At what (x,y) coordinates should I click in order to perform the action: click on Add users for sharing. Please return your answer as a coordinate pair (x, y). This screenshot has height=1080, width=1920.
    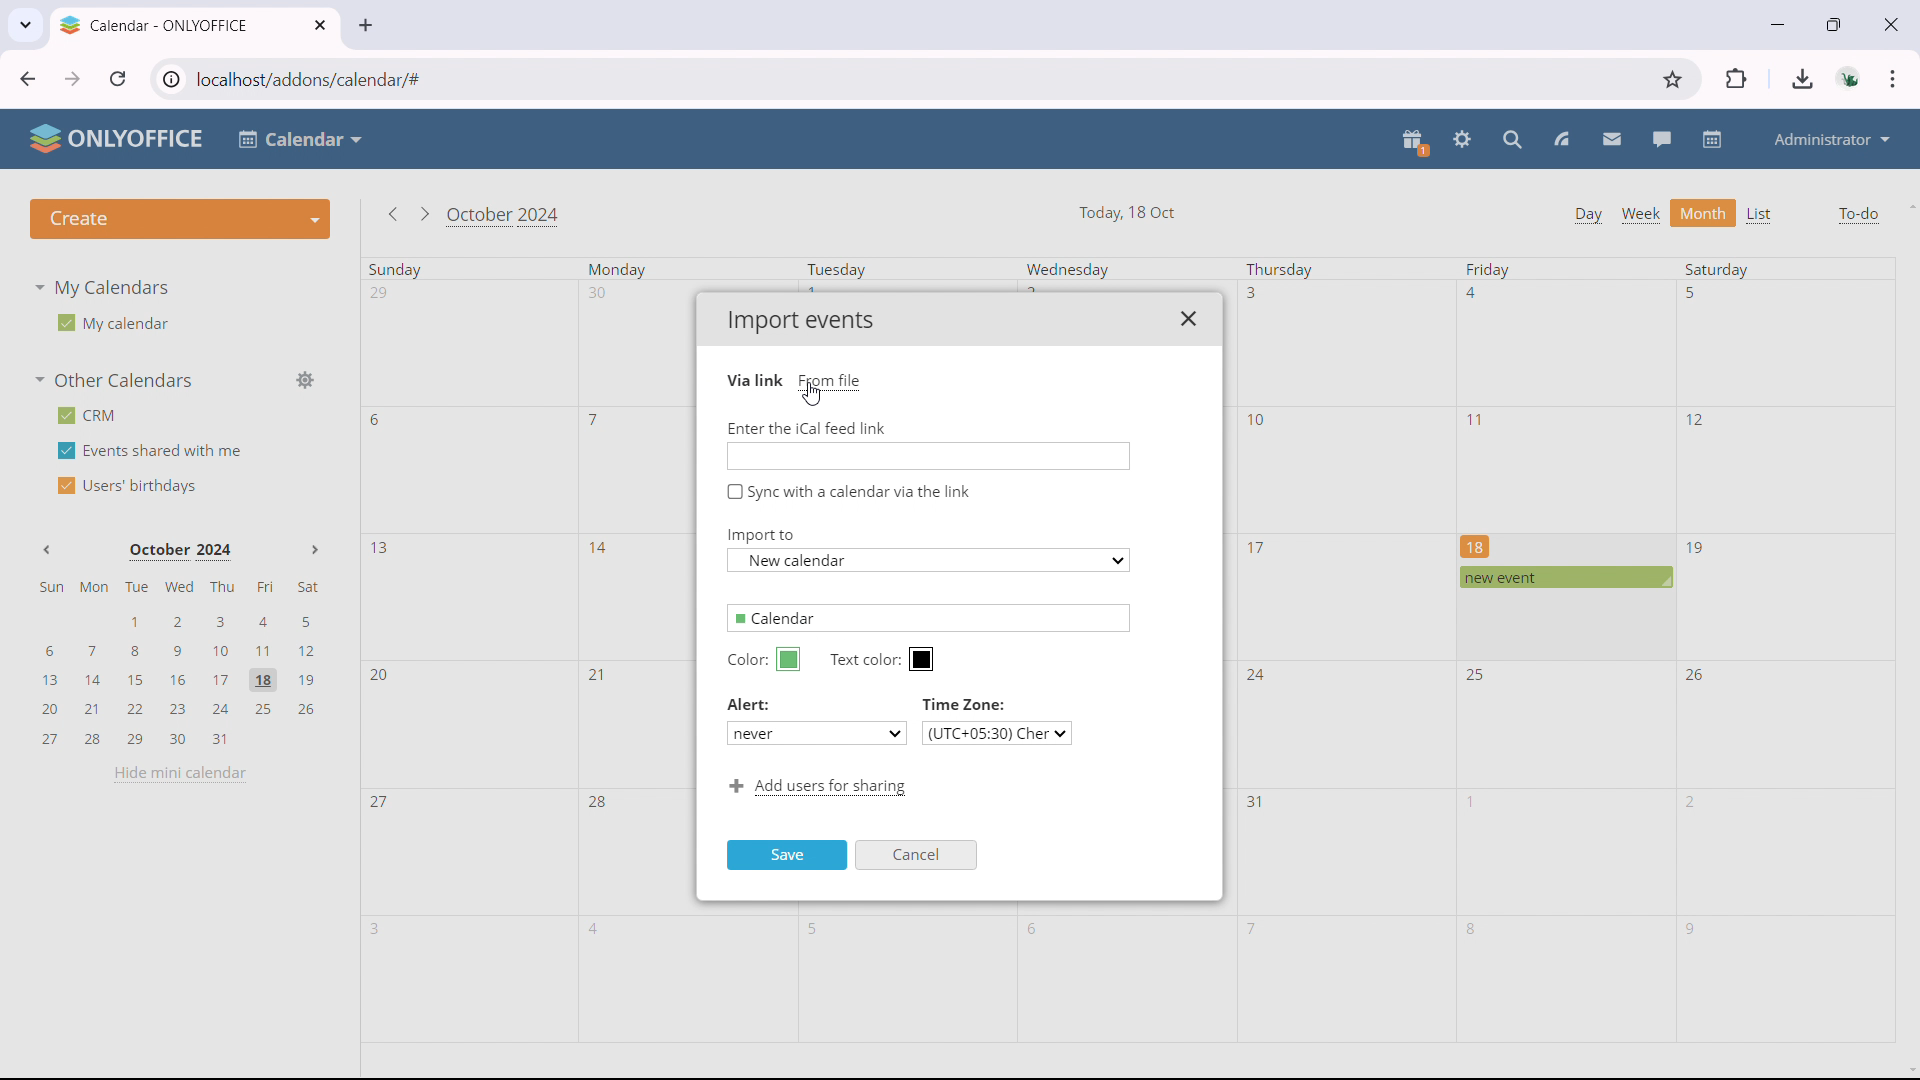
    Looking at the image, I should click on (816, 783).